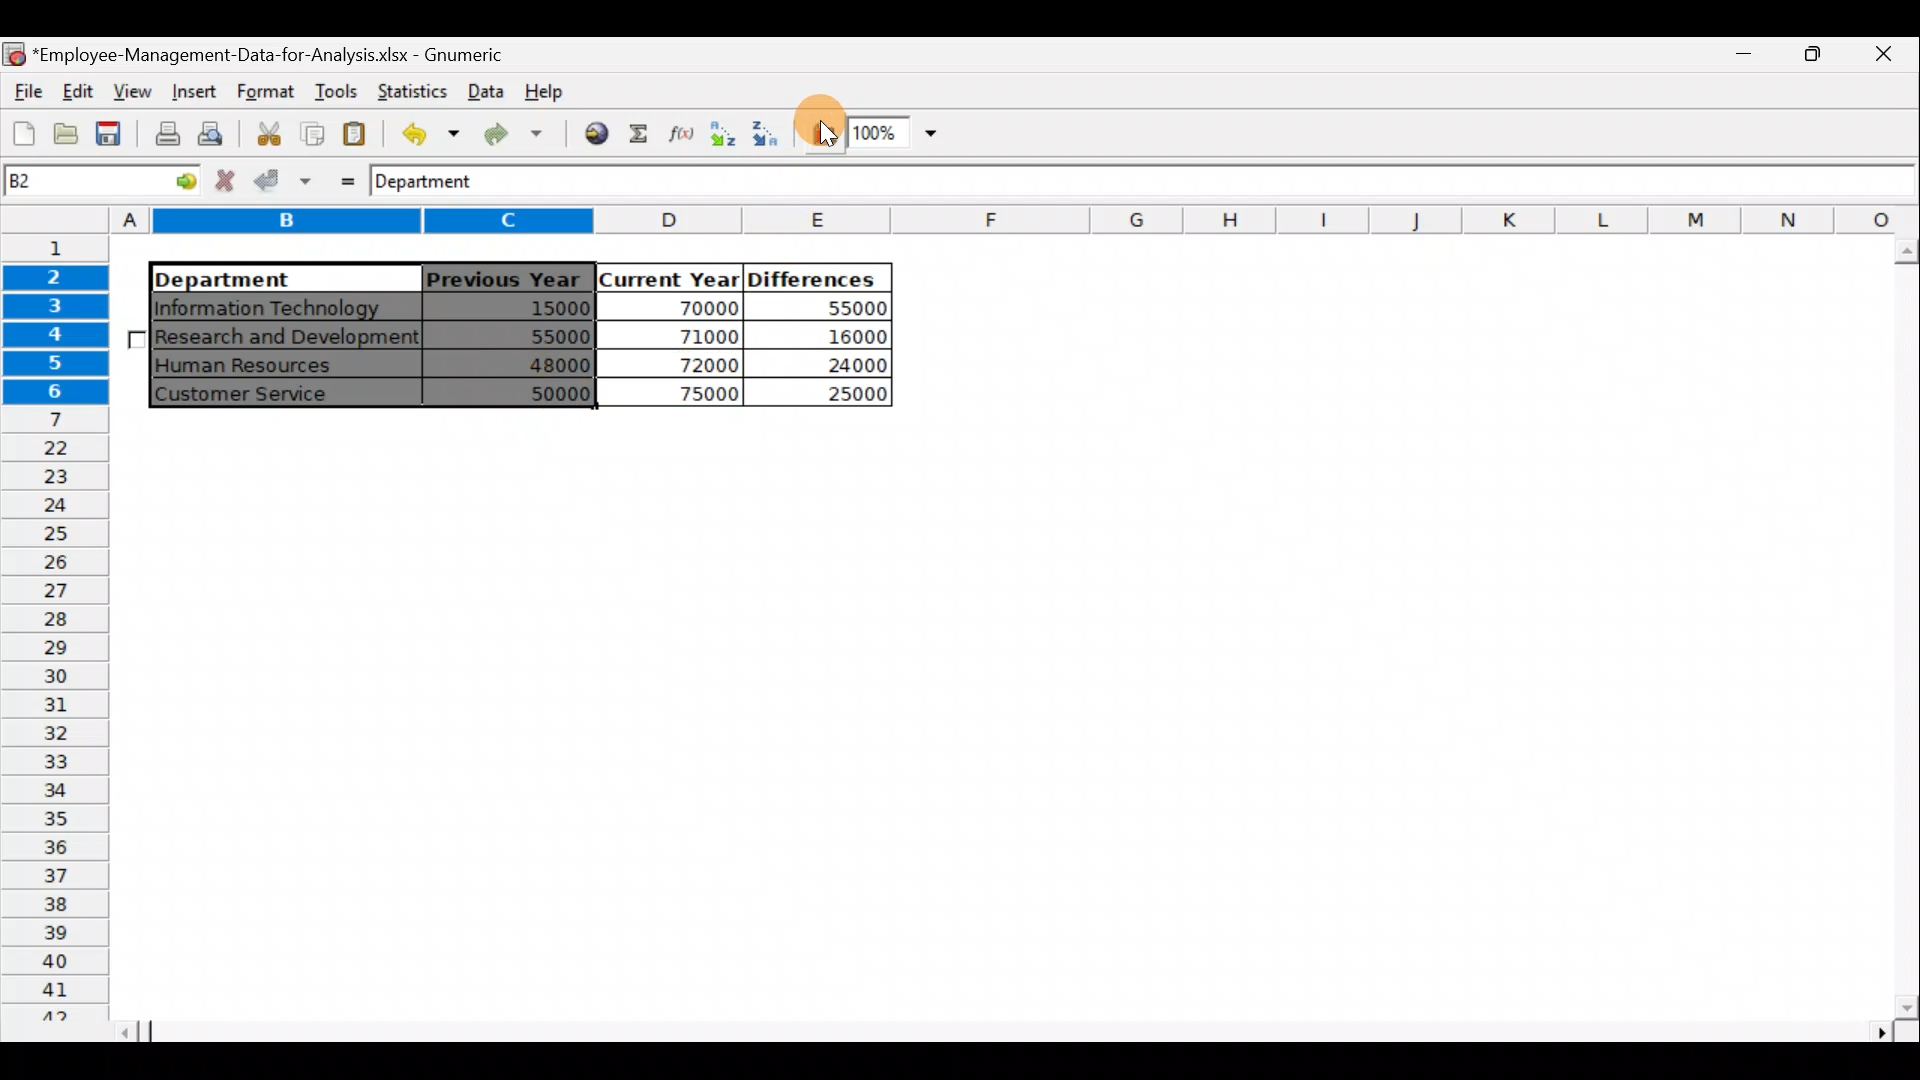 This screenshot has width=1920, height=1080. What do you see at coordinates (485, 89) in the screenshot?
I see `Data` at bounding box center [485, 89].